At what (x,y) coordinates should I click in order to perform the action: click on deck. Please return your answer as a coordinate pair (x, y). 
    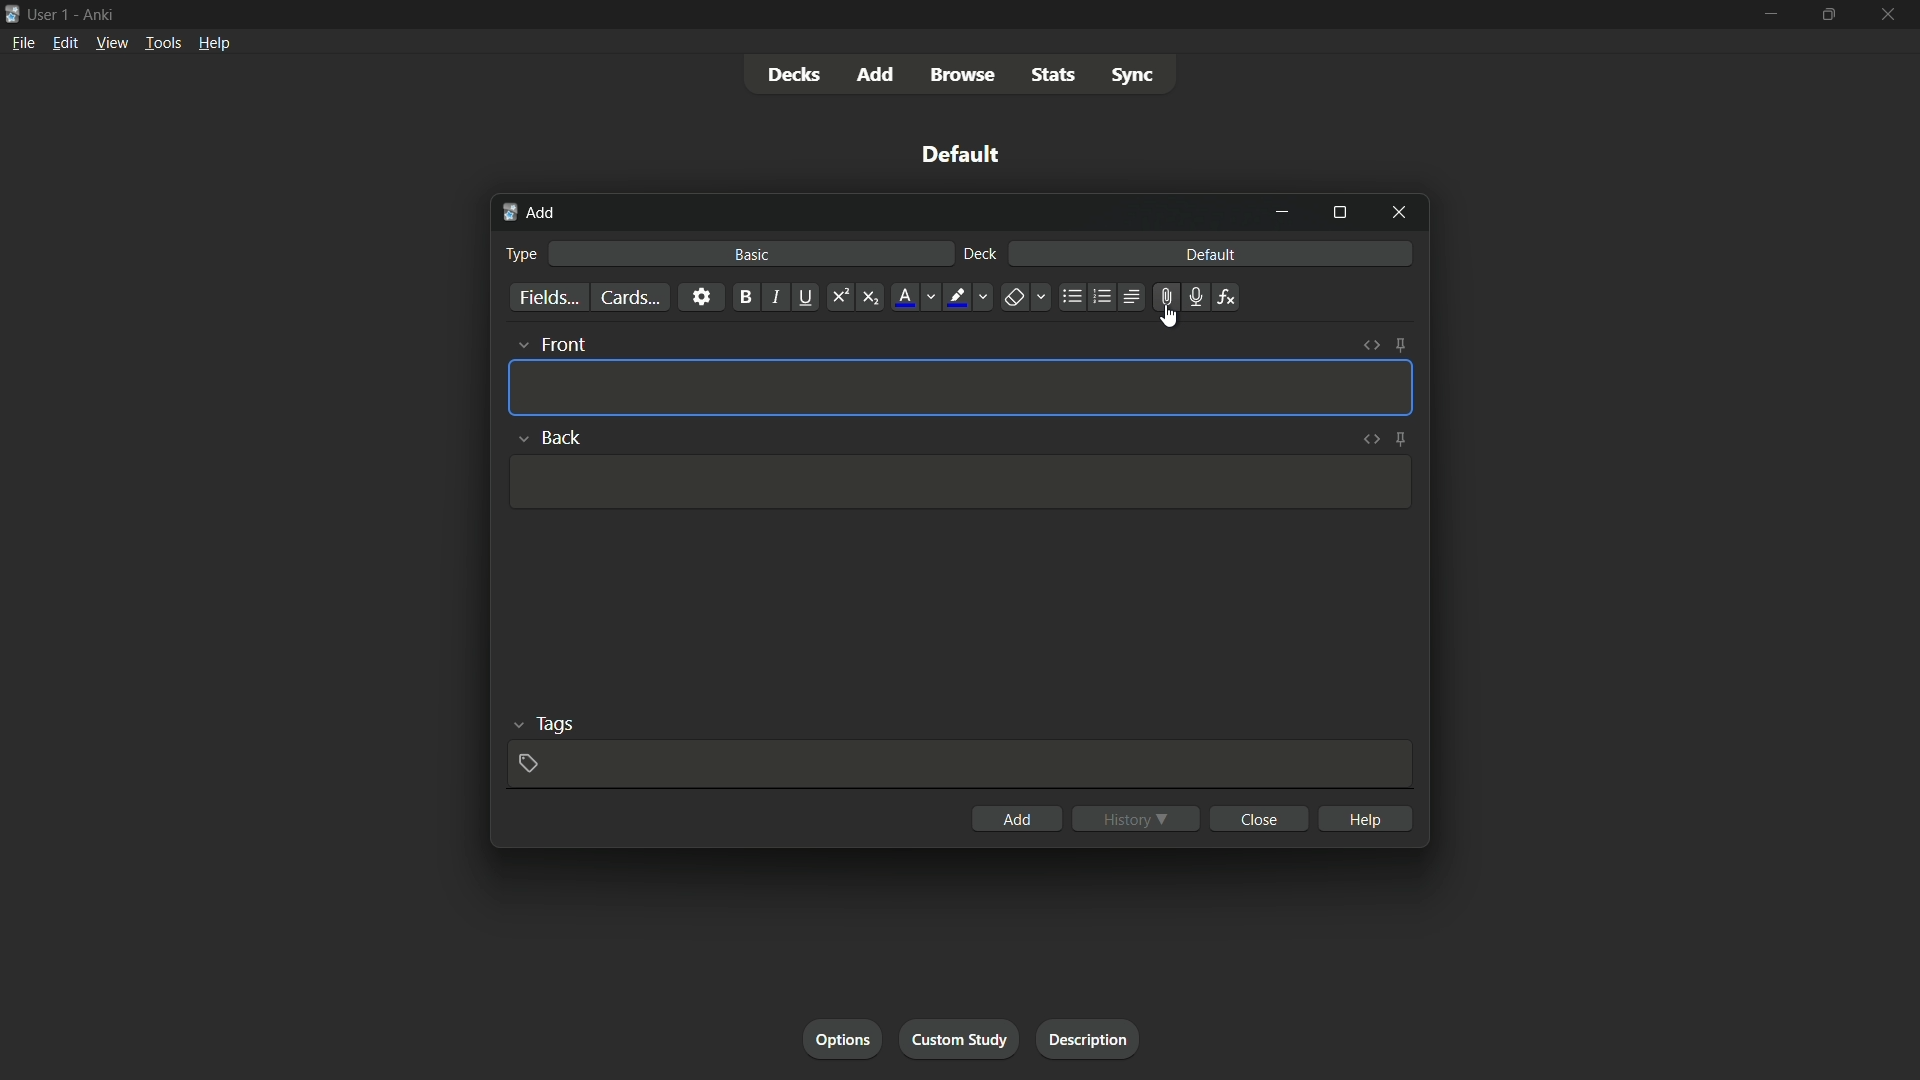
    Looking at the image, I should click on (980, 255).